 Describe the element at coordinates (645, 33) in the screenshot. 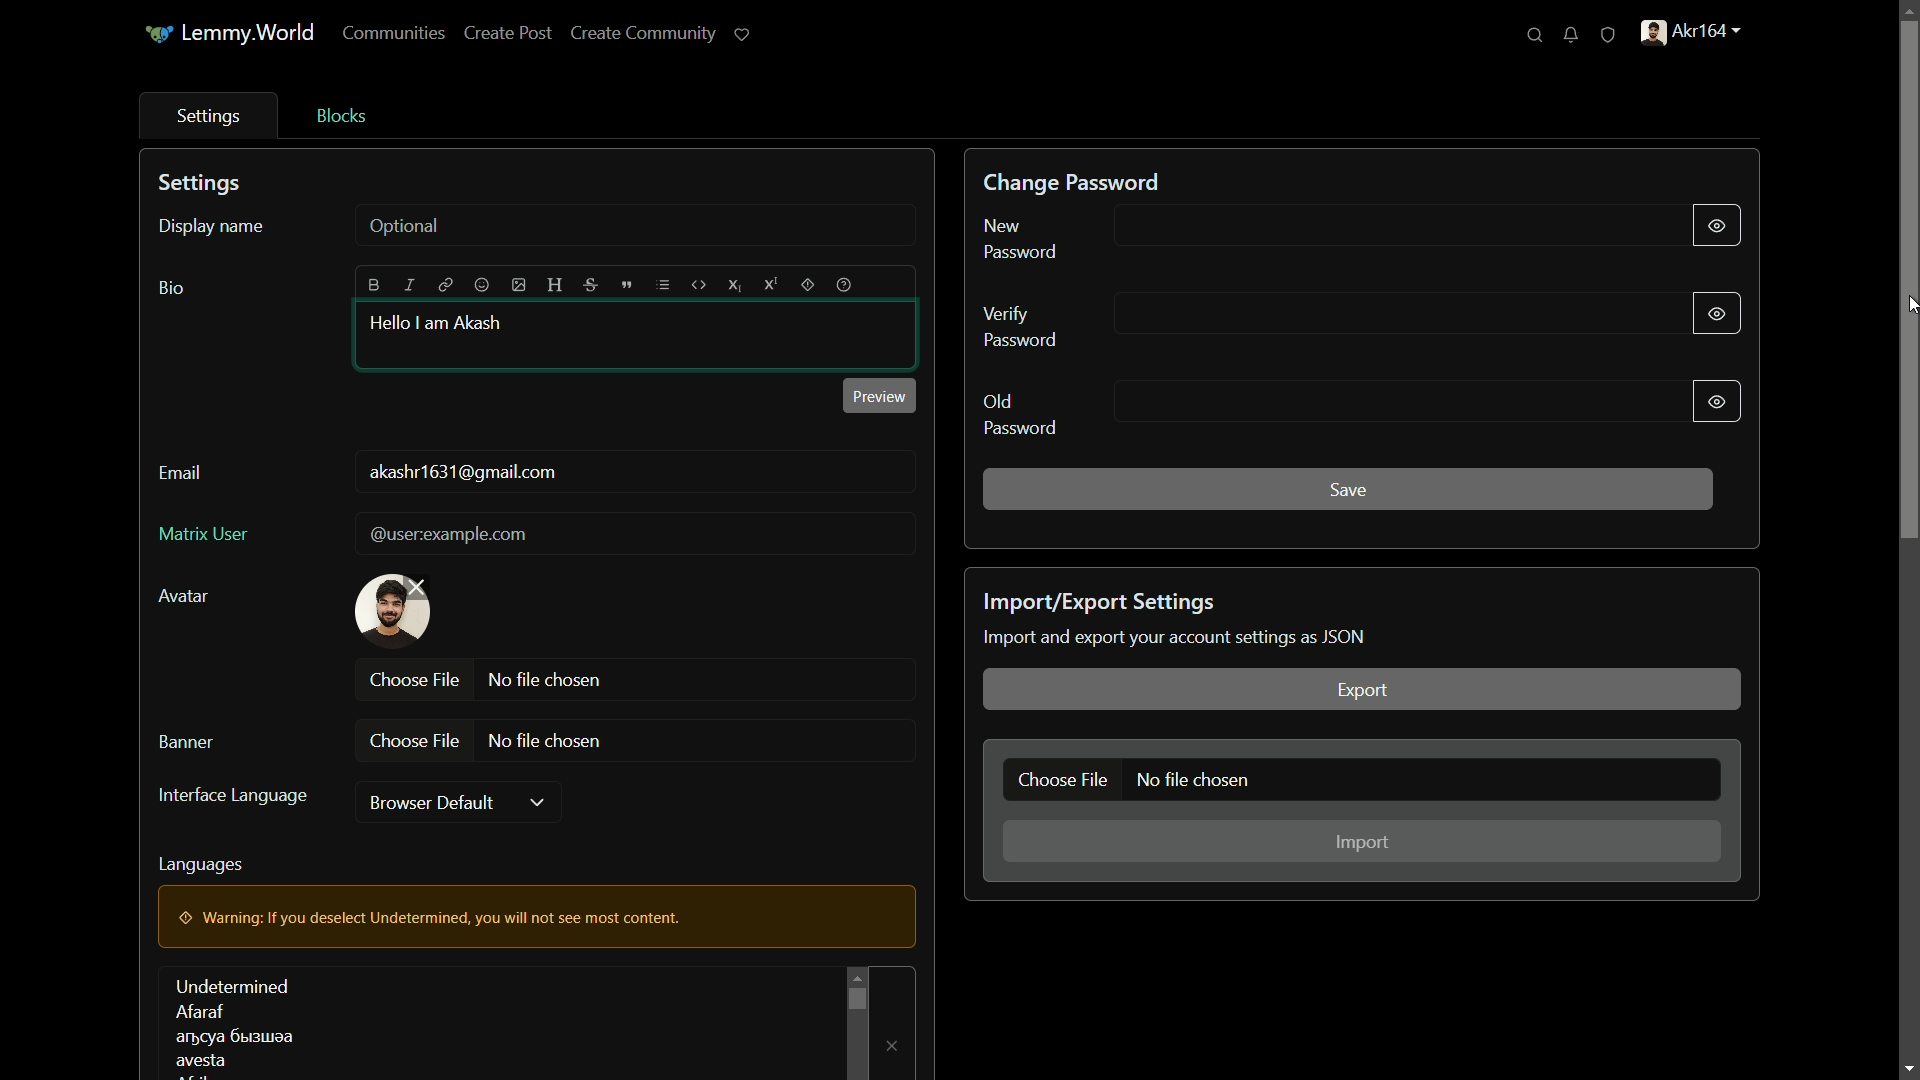

I see `create community` at that location.